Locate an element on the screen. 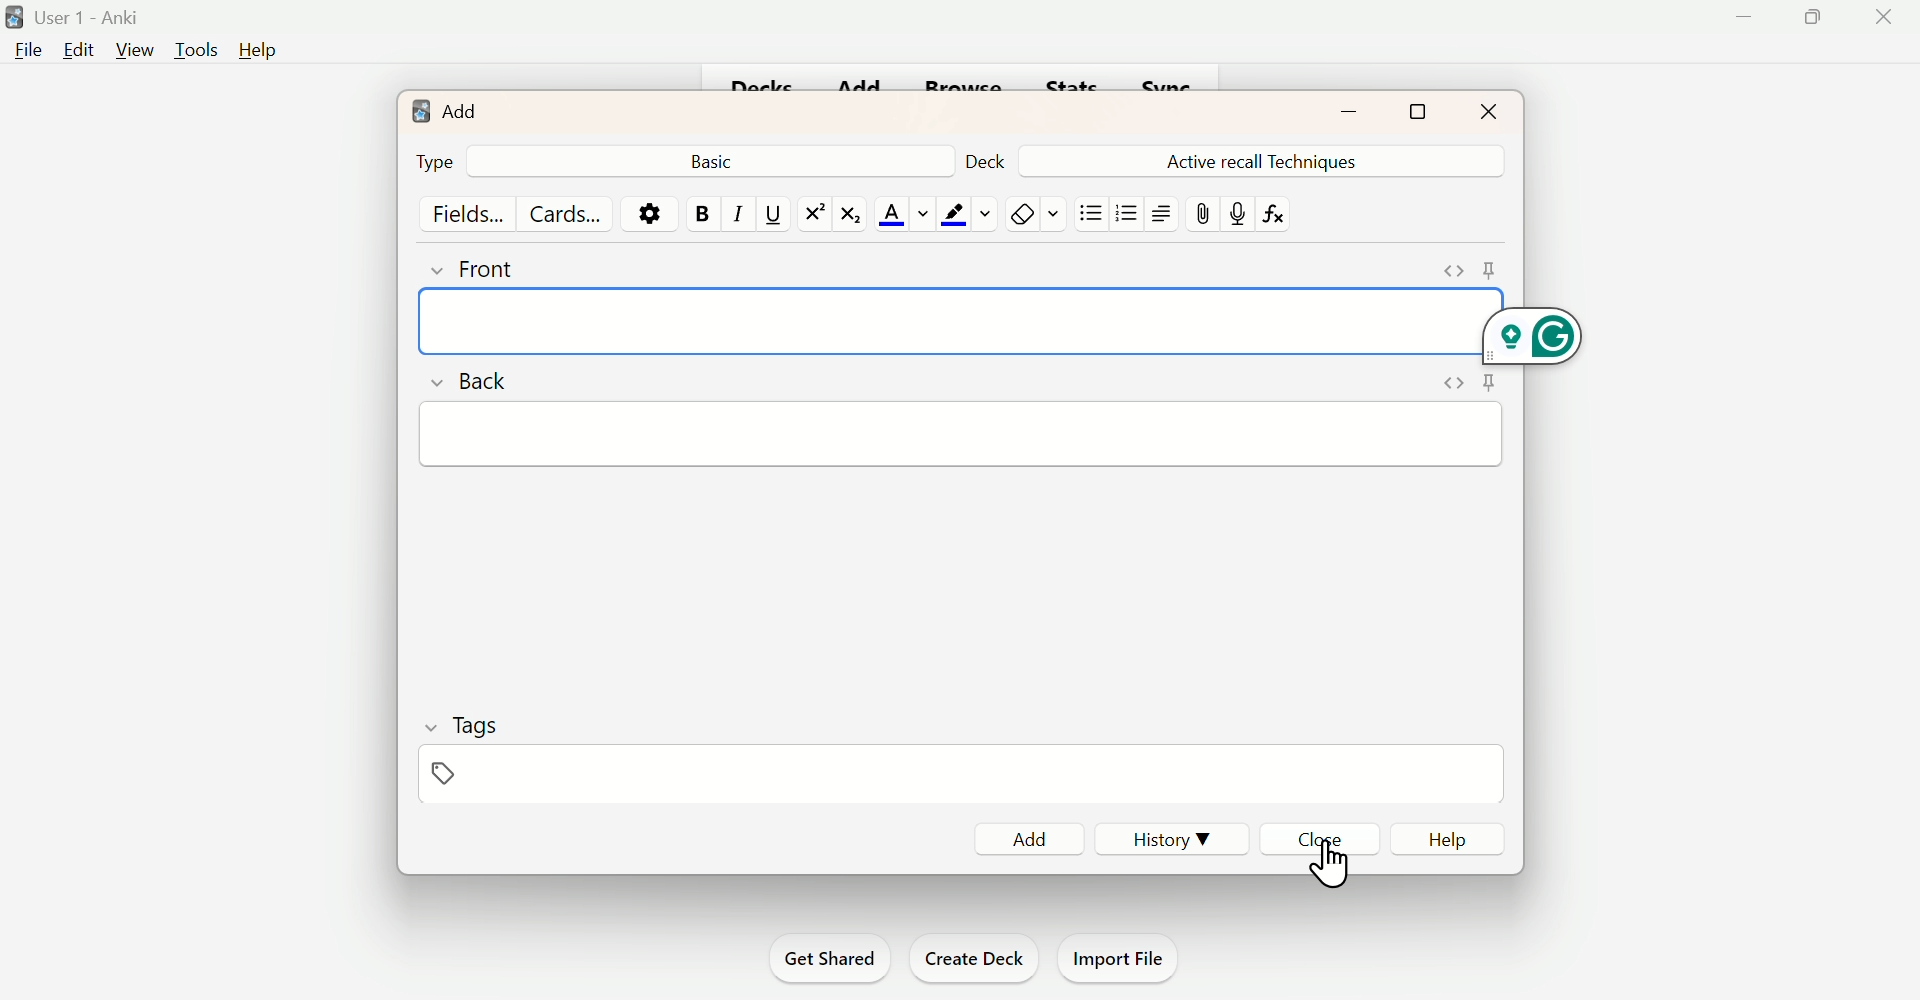 The height and width of the screenshot is (1000, 1920). Help is located at coordinates (259, 52).